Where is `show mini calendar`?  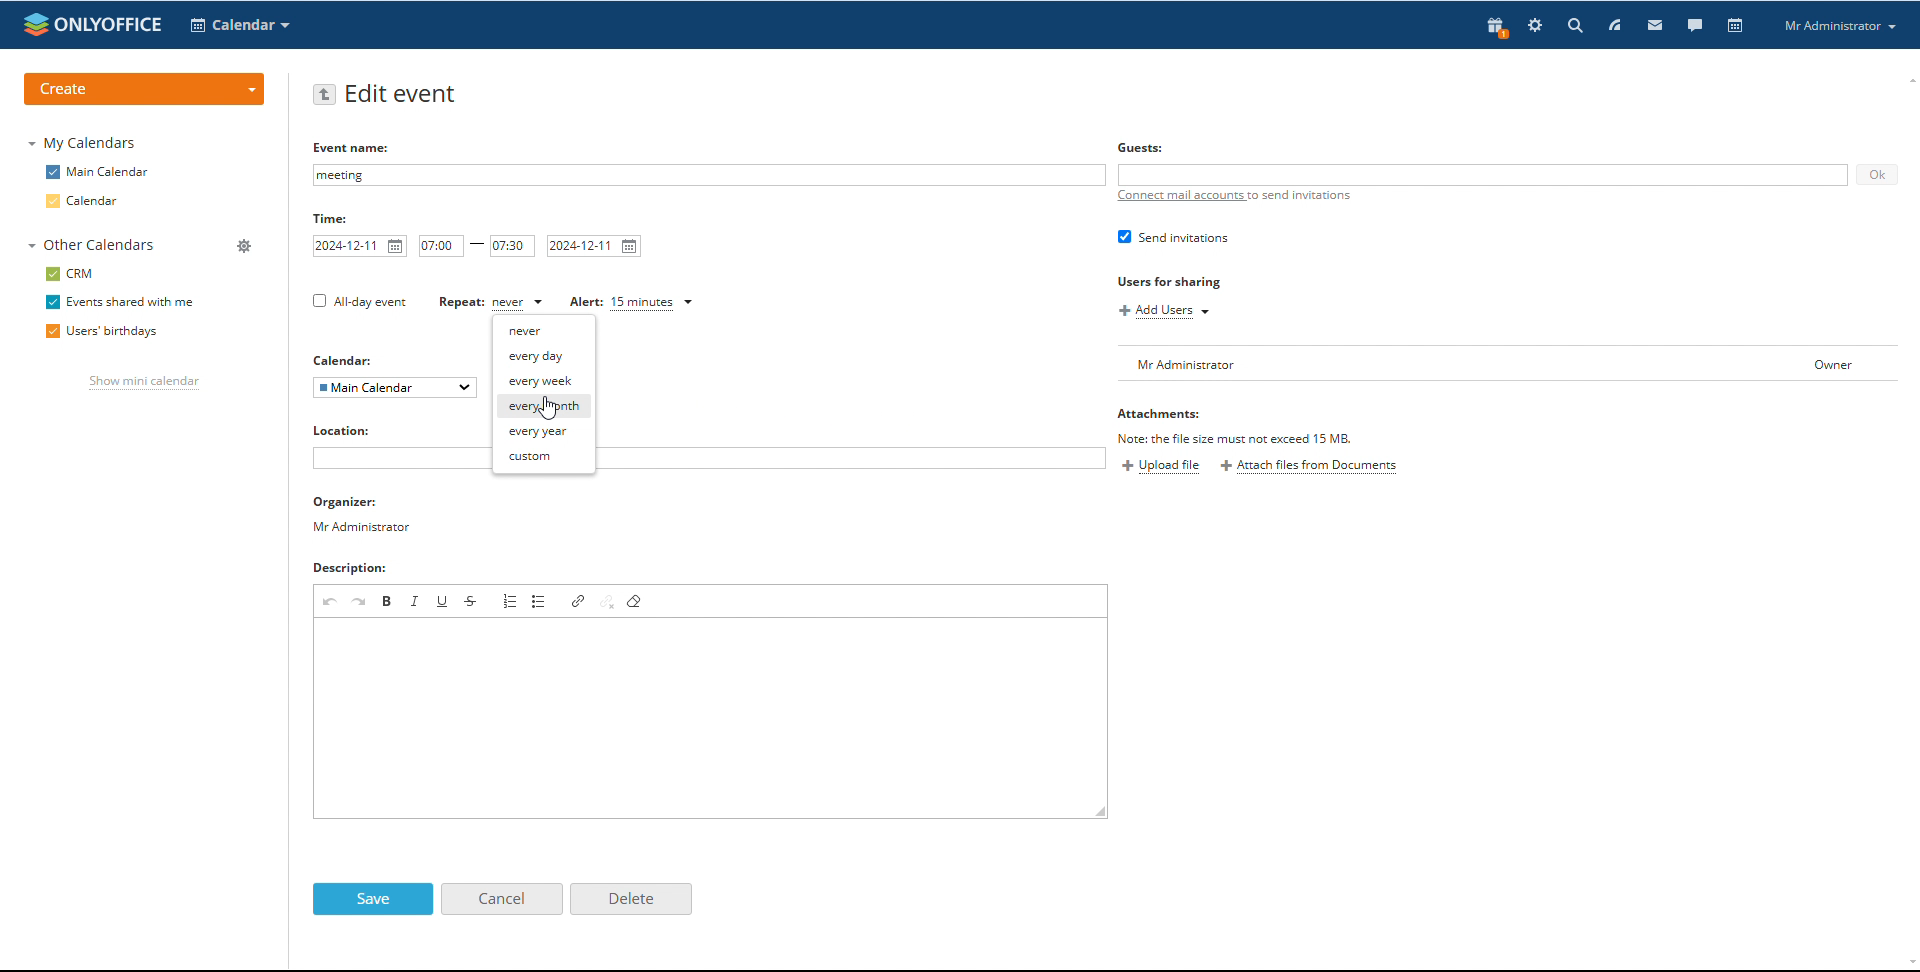
show mini calendar is located at coordinates (144, 384).